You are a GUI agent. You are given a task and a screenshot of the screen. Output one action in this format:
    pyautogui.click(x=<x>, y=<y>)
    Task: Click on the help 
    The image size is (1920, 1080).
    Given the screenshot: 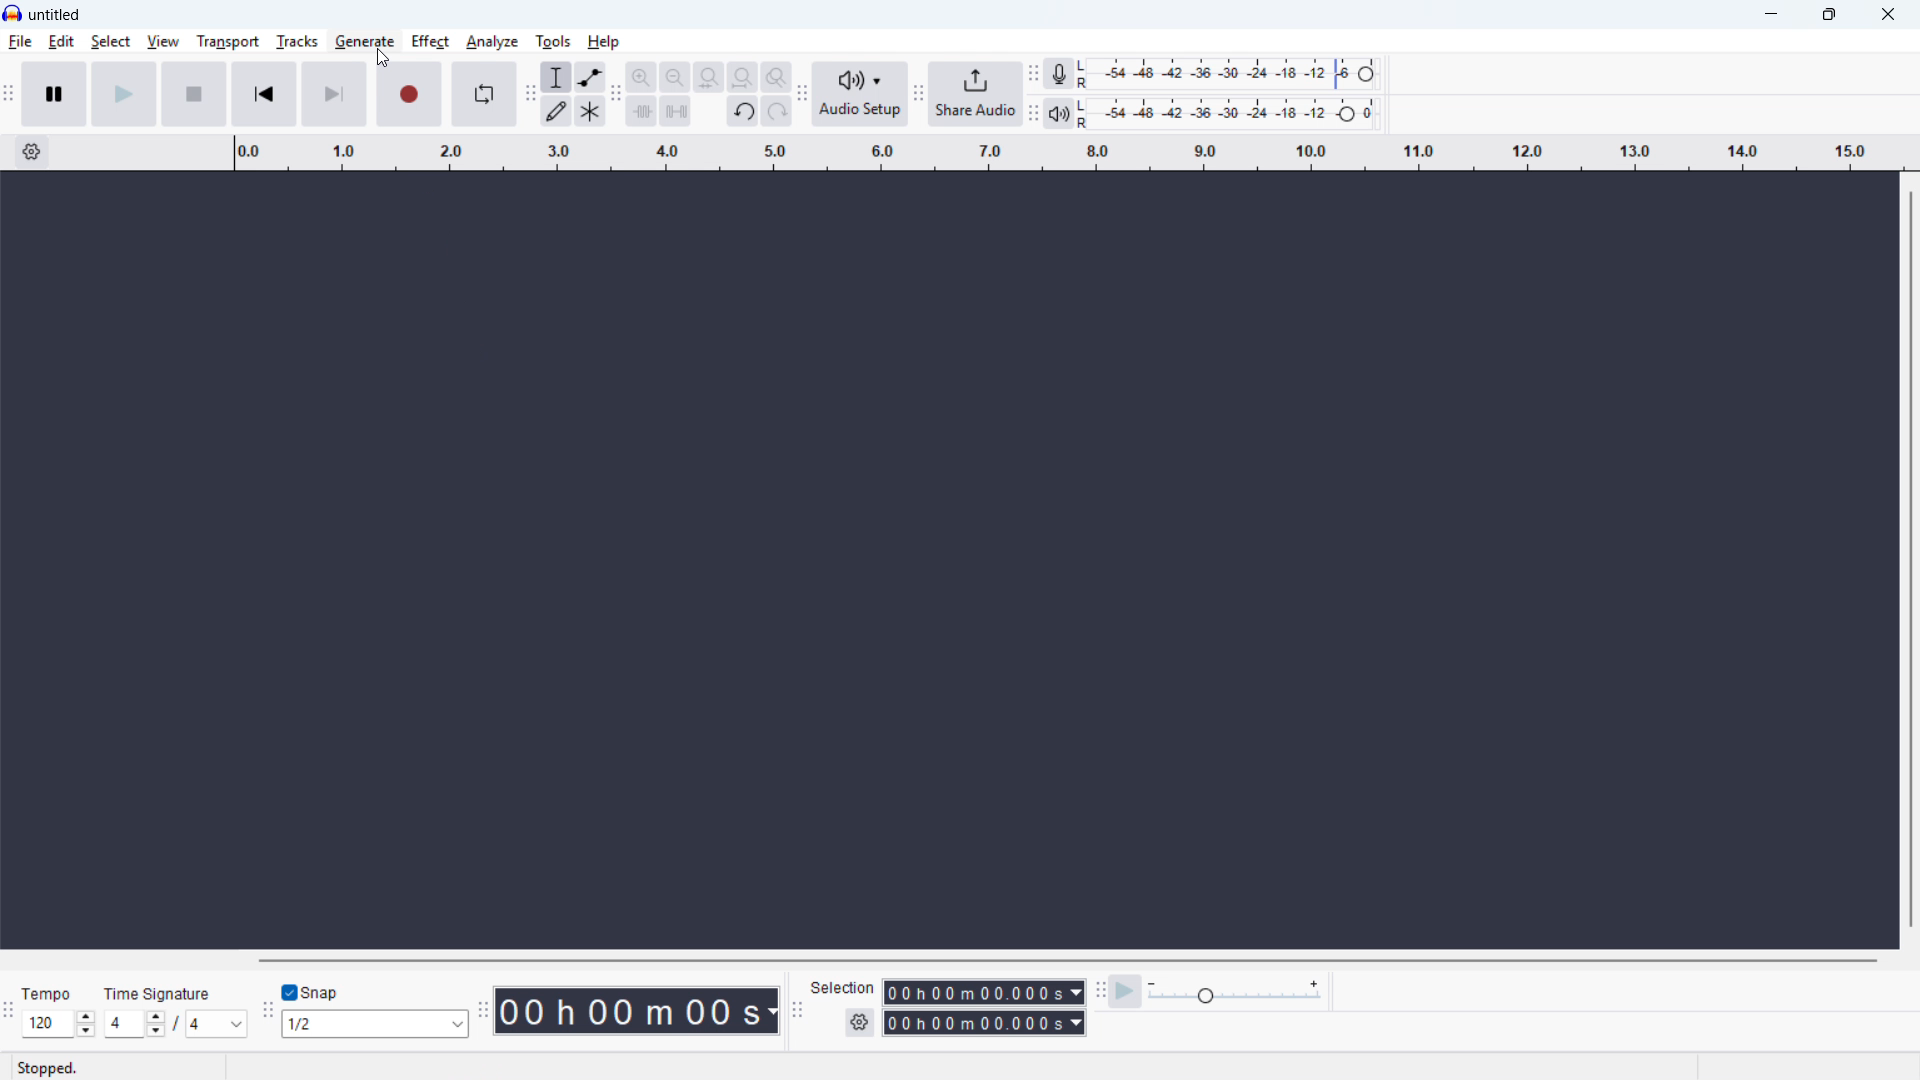 What is the action you would take?
    pyautogui.click(x=605, y=41)
    